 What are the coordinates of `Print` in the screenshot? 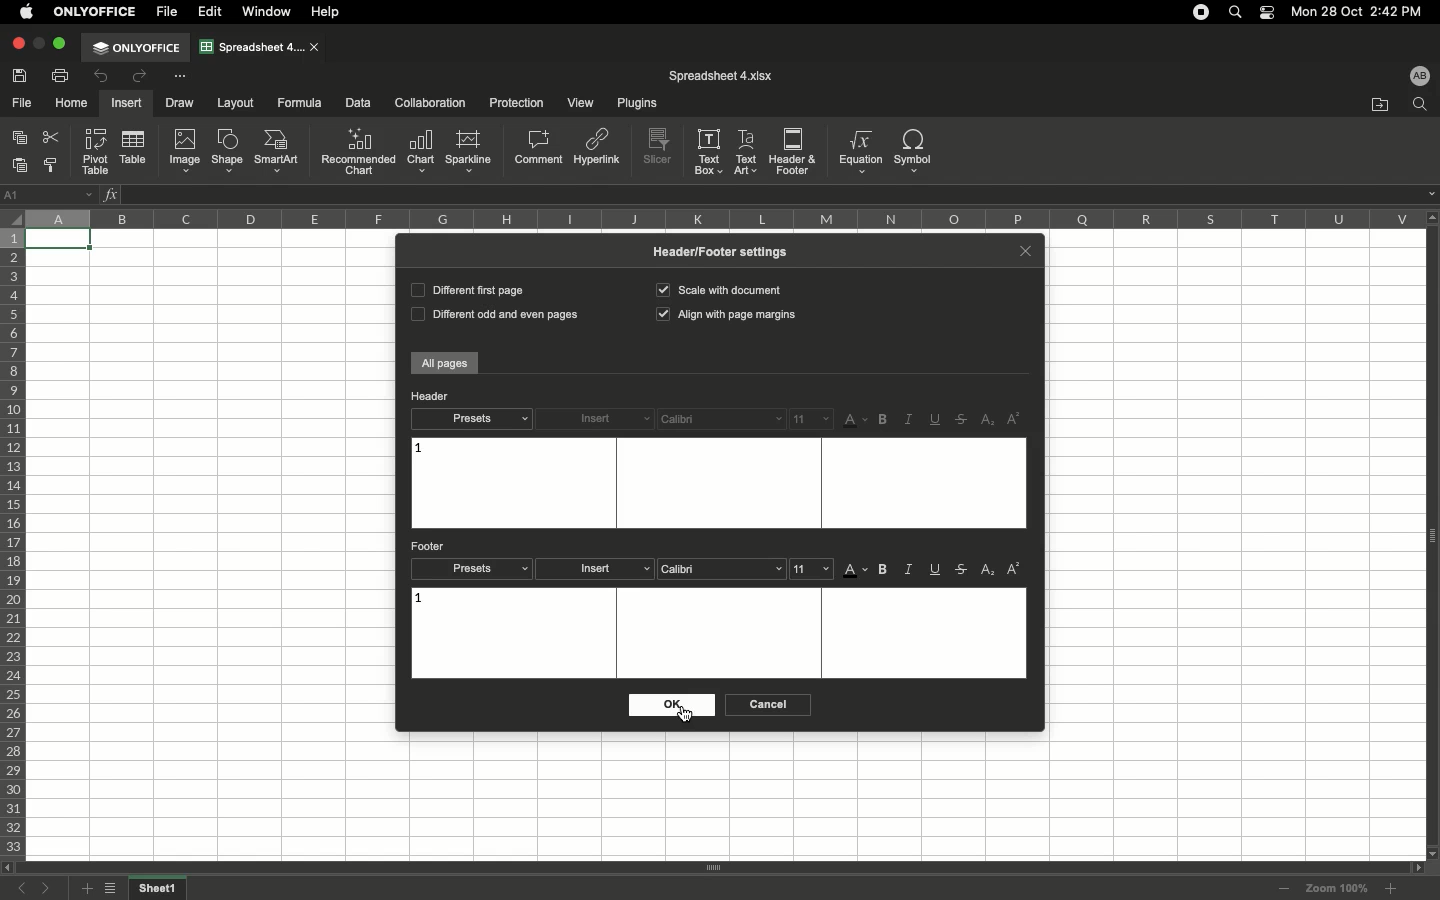 It's located at (62, 75).